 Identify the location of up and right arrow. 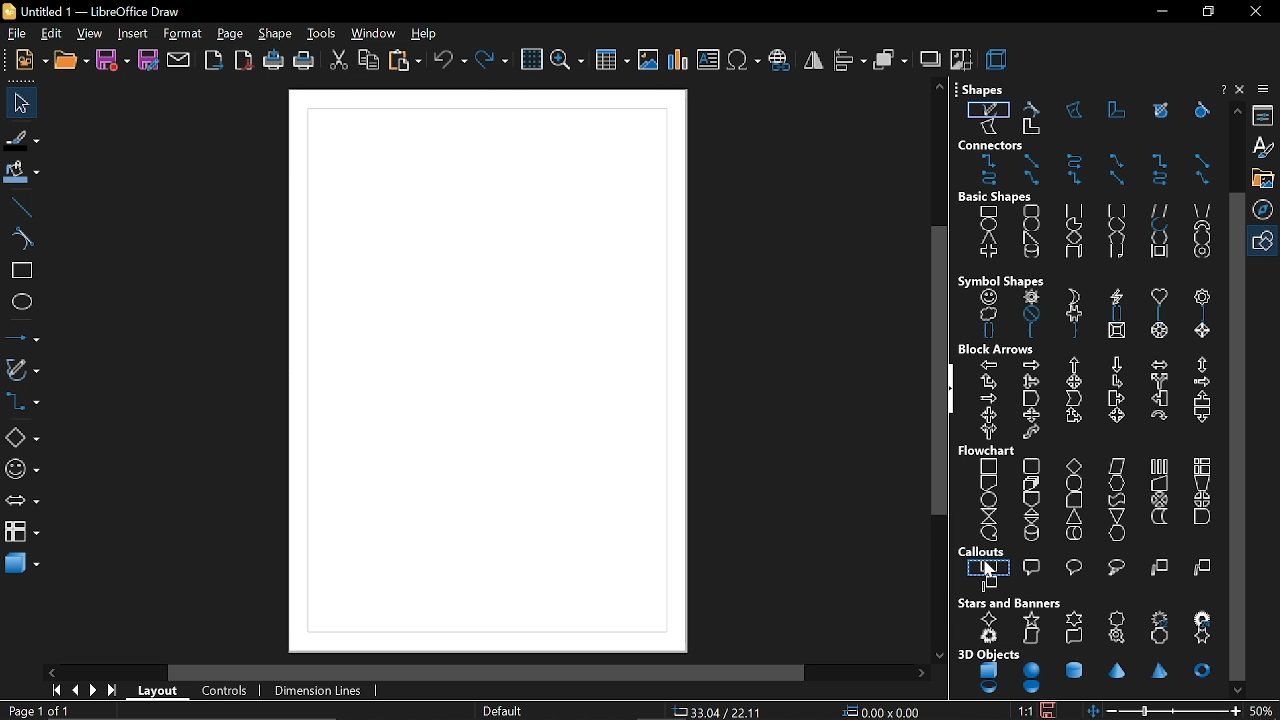
(989, 381).